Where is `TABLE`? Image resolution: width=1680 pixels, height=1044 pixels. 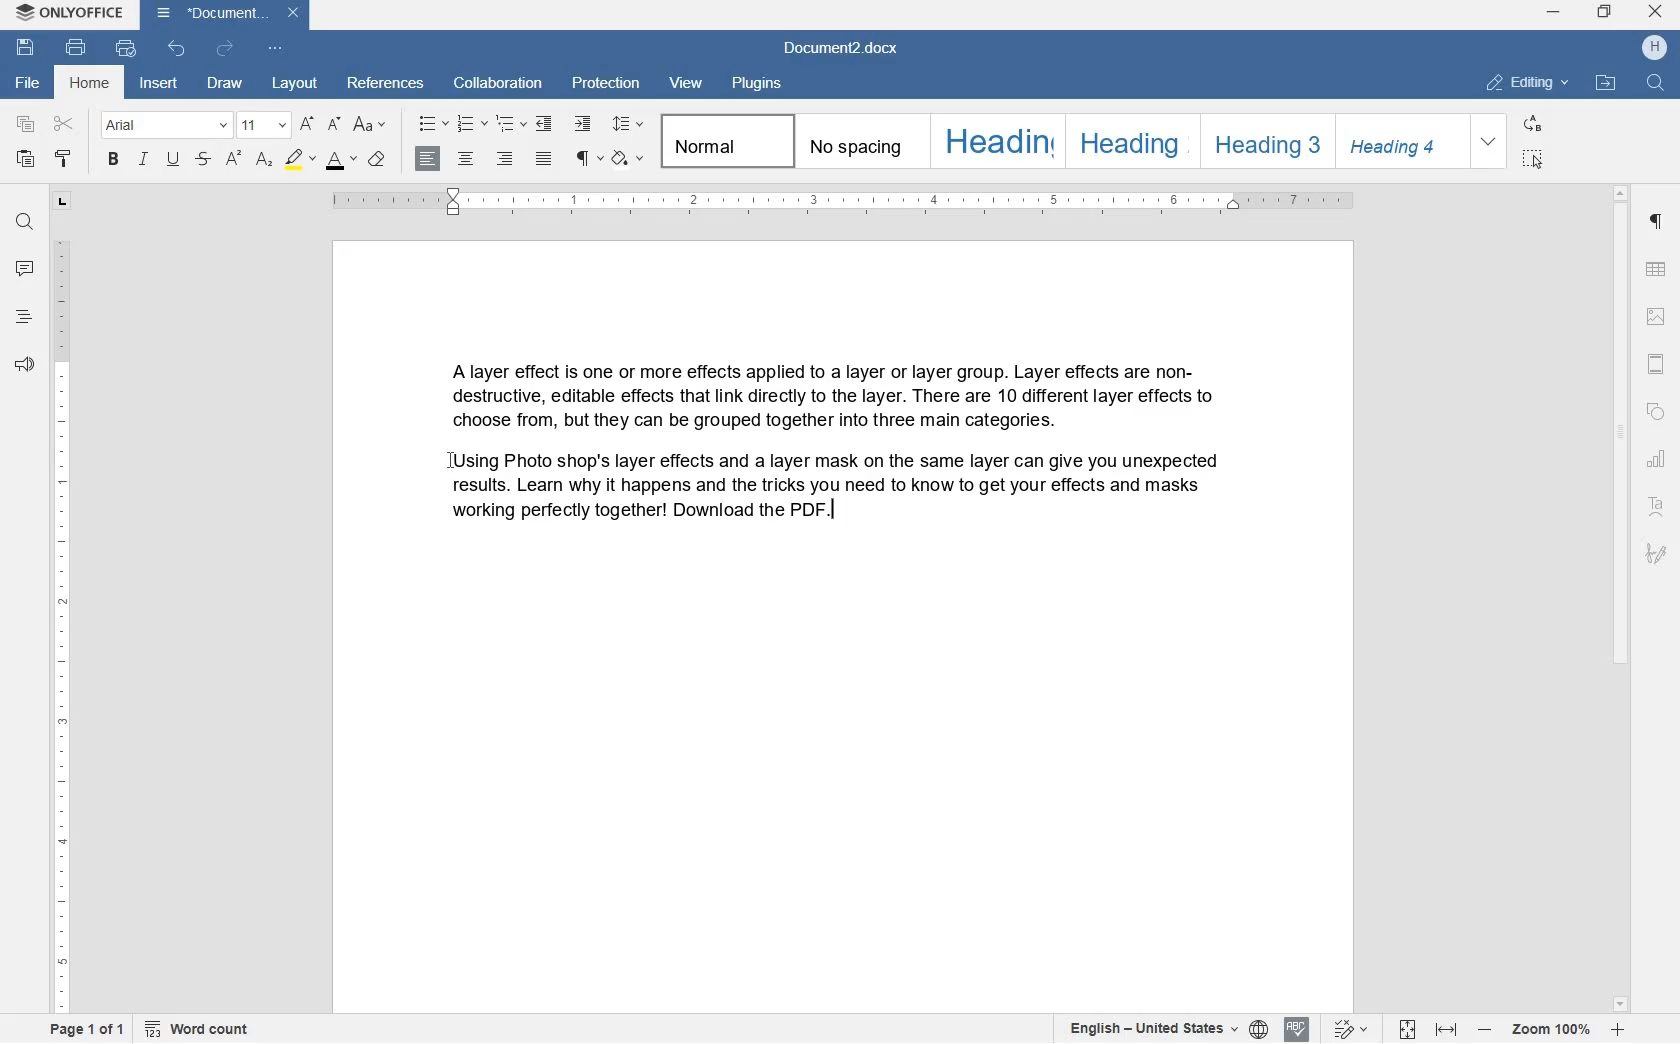
TABLE is located at coordinates (1657, 268).